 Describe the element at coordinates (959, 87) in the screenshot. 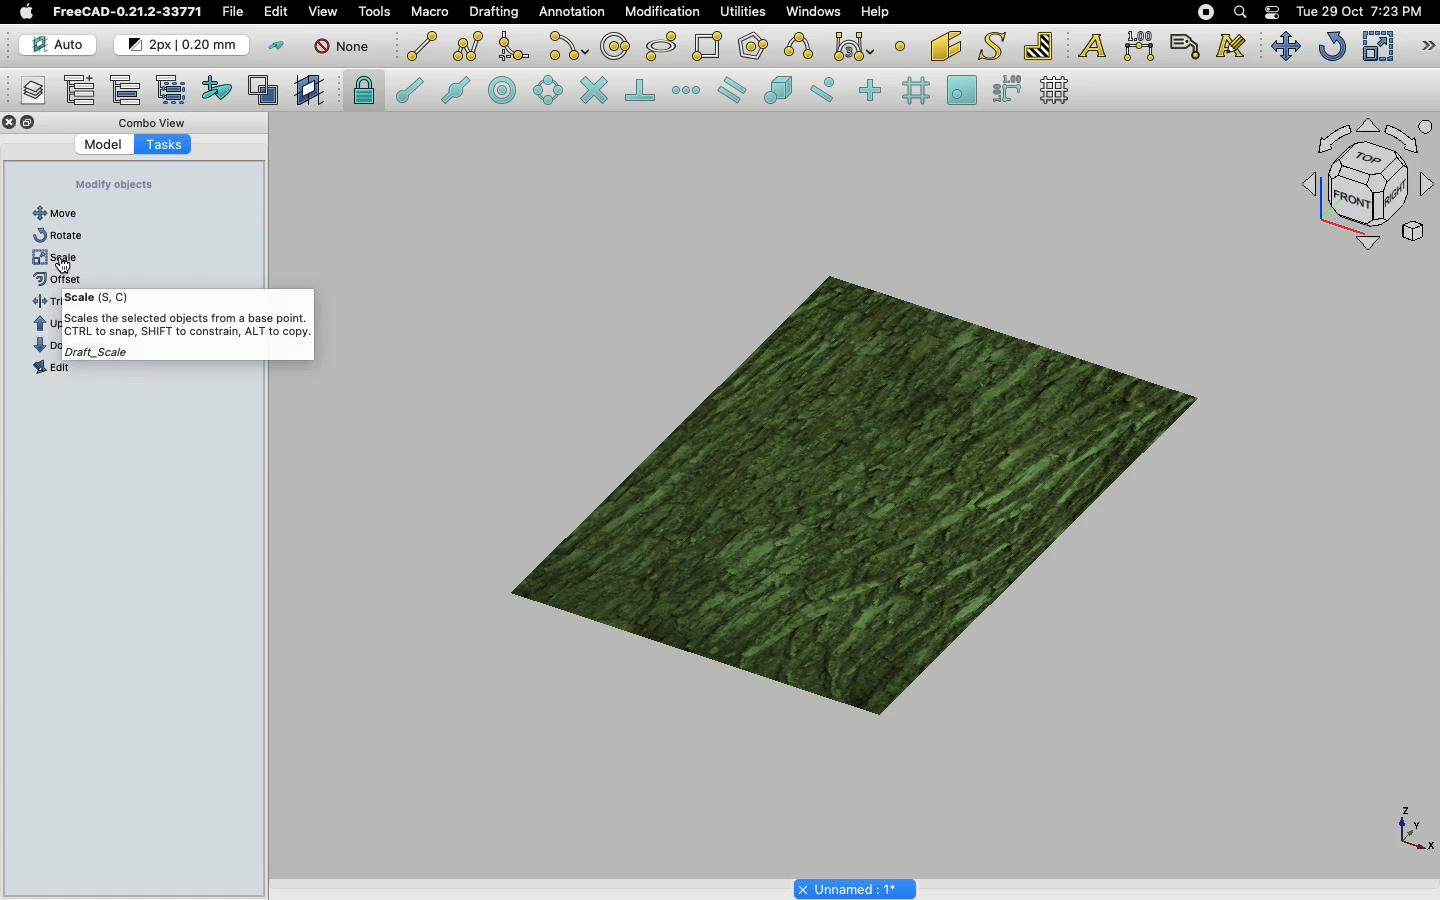

I see `Snap working plane` at that location.